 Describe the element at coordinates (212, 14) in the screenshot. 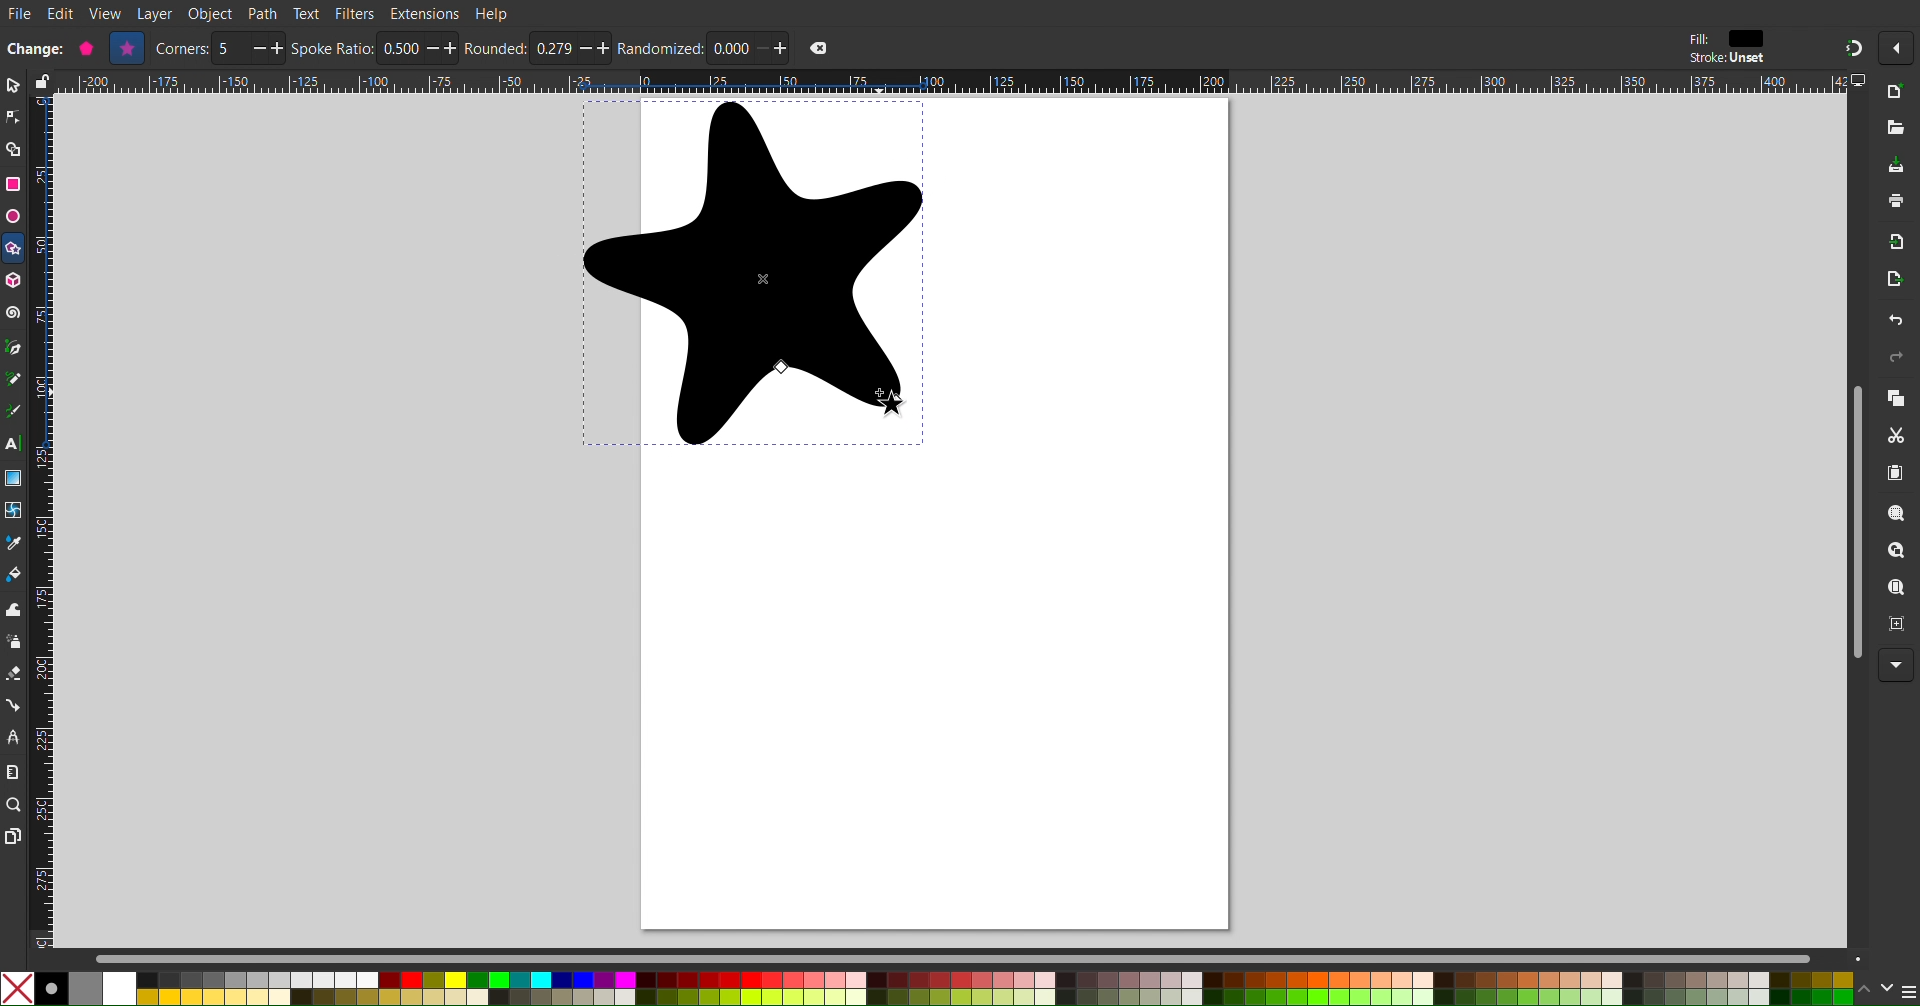

I see `Object` at that location.